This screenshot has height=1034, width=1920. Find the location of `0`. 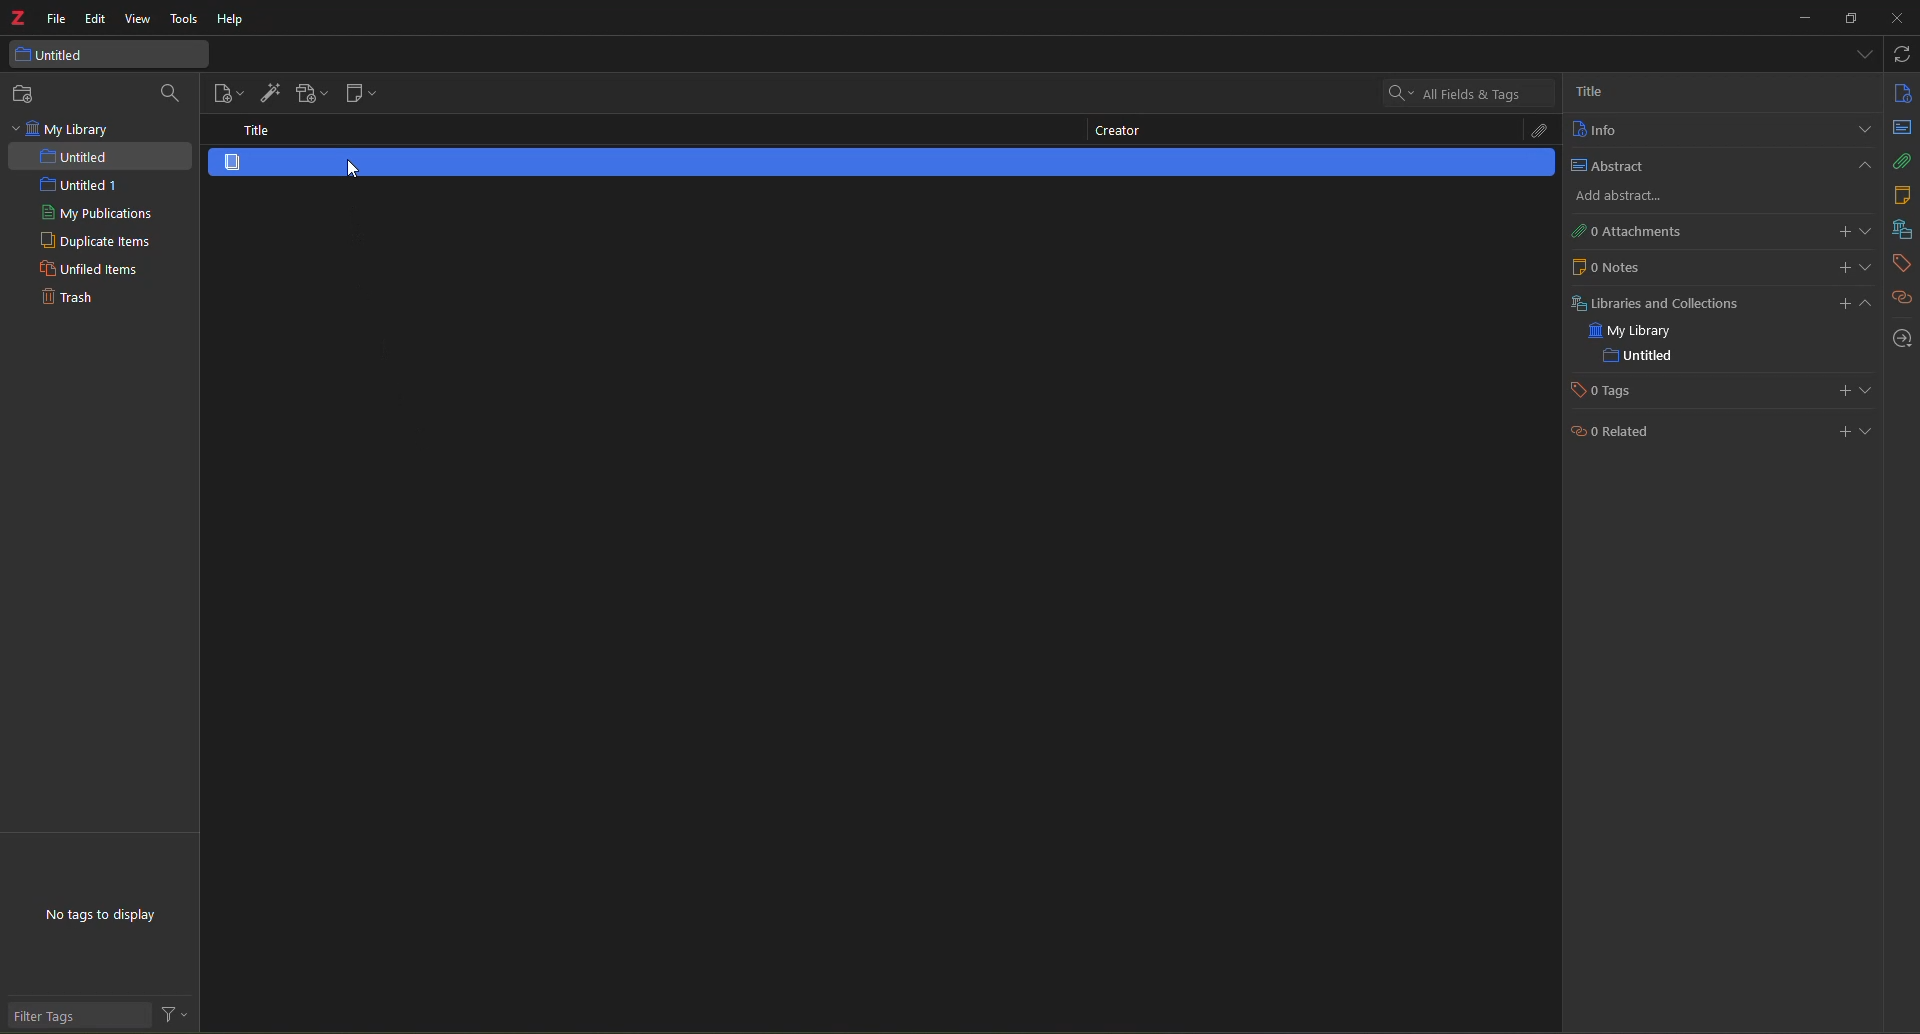

0 is located at coordinates (1623, 231).